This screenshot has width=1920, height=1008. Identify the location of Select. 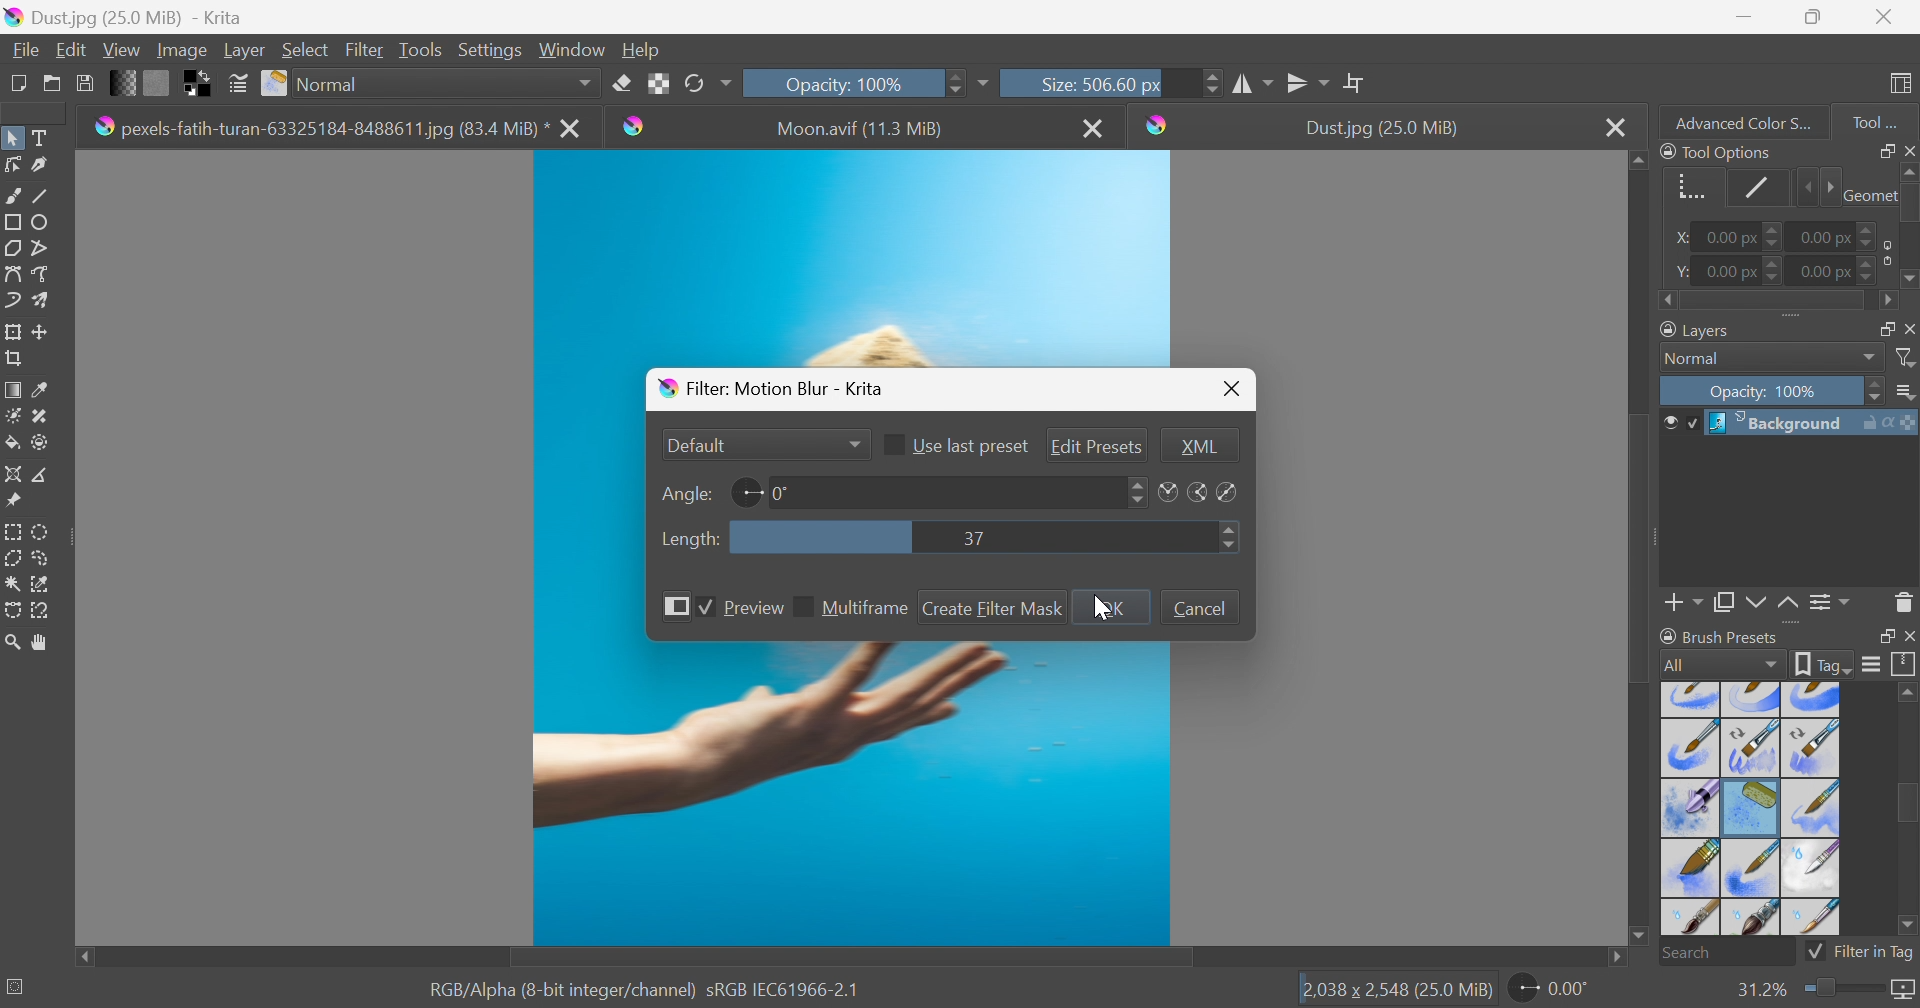
(306, 49).